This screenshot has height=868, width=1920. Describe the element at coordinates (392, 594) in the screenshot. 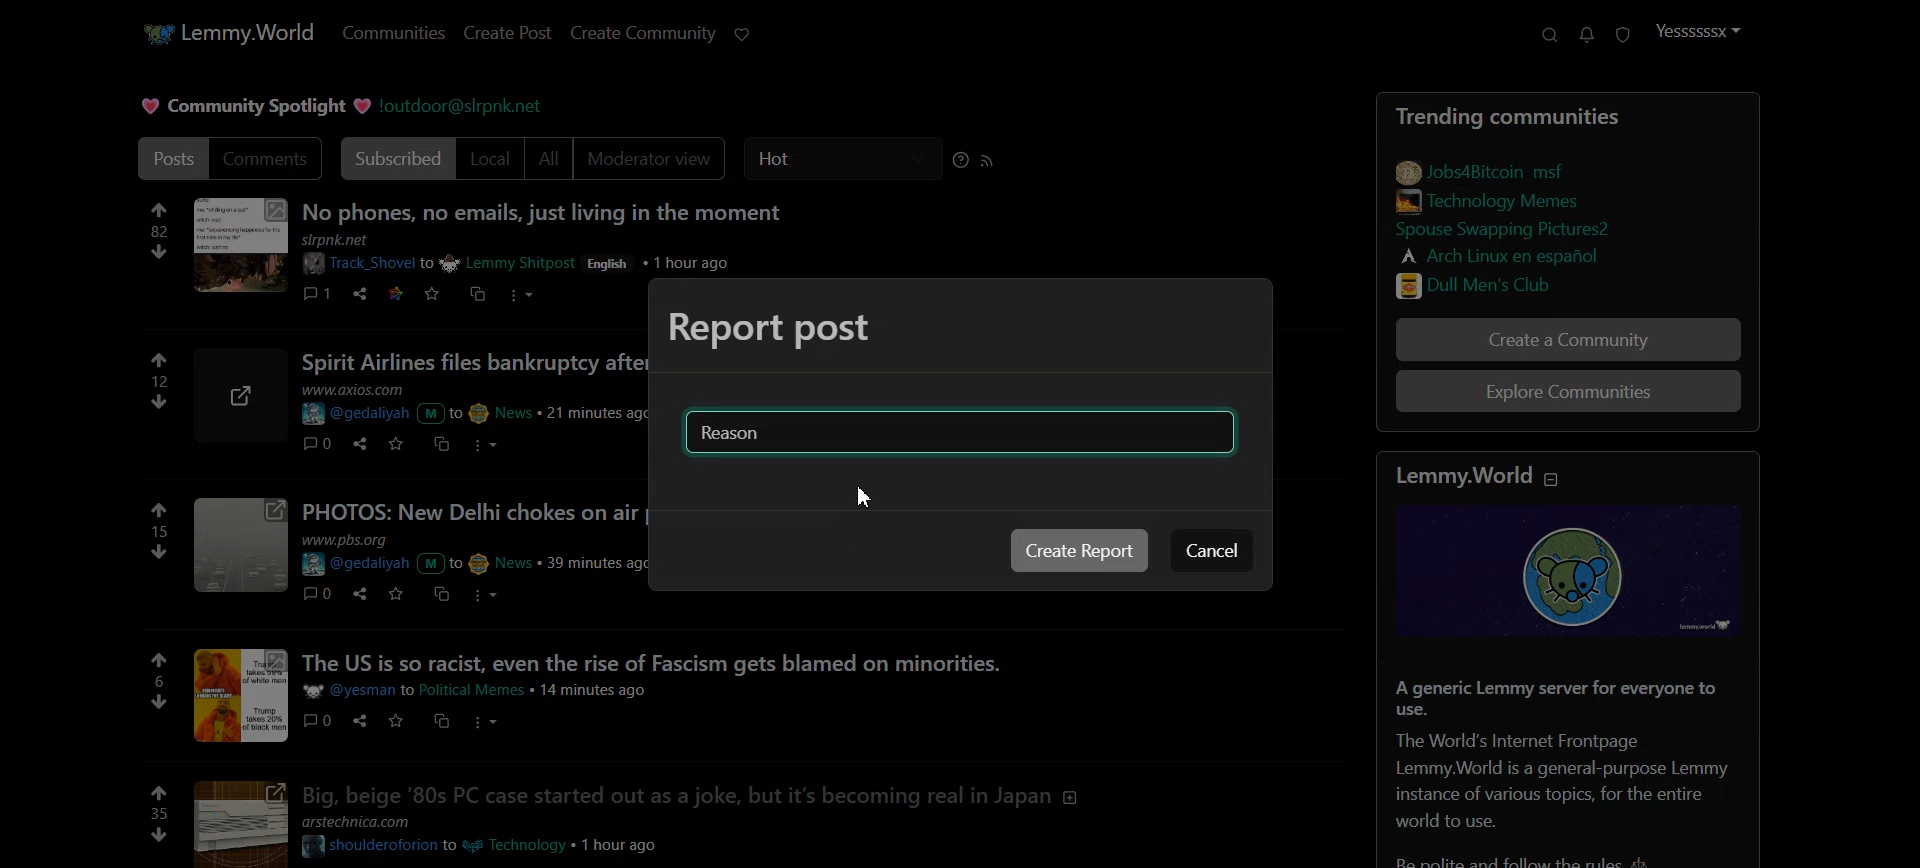

I see `save` at that location.